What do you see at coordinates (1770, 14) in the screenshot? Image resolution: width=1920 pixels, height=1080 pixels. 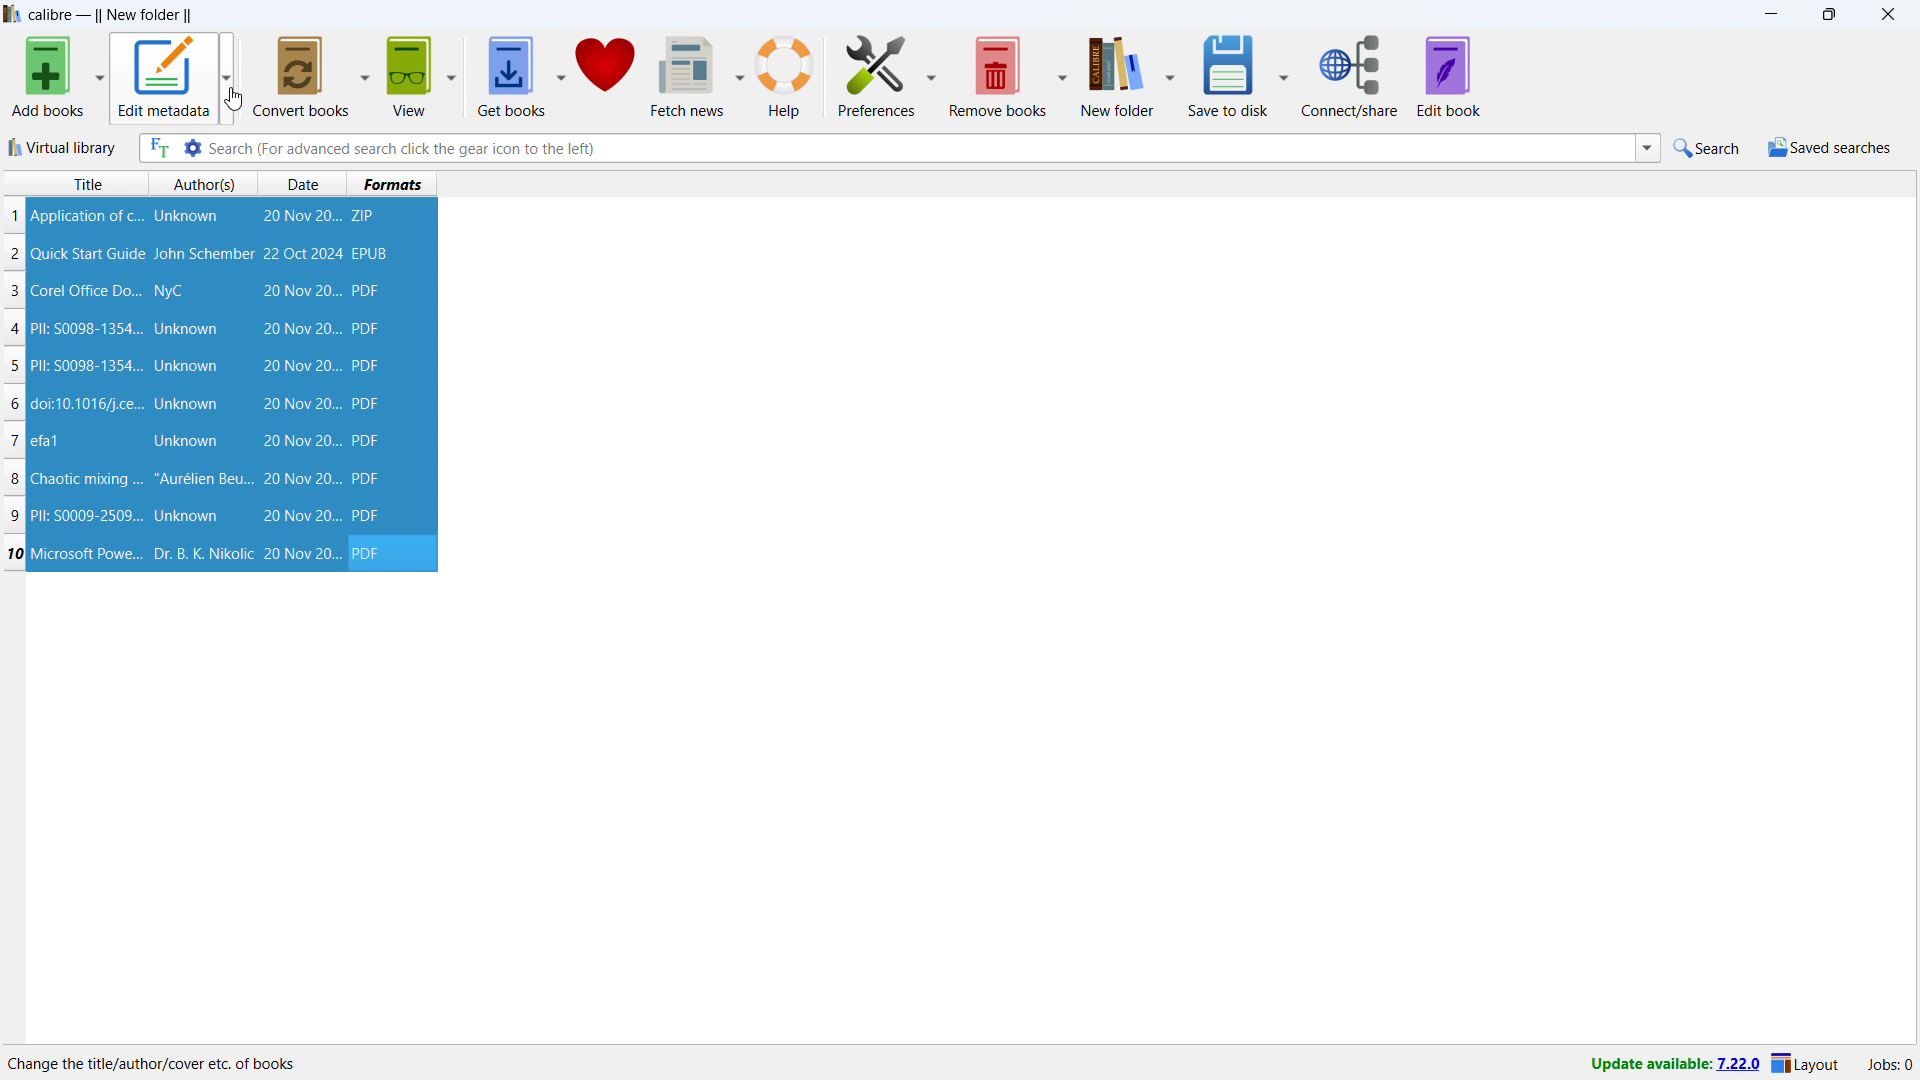 I see `minimize` at bounding box center [1770, 14].